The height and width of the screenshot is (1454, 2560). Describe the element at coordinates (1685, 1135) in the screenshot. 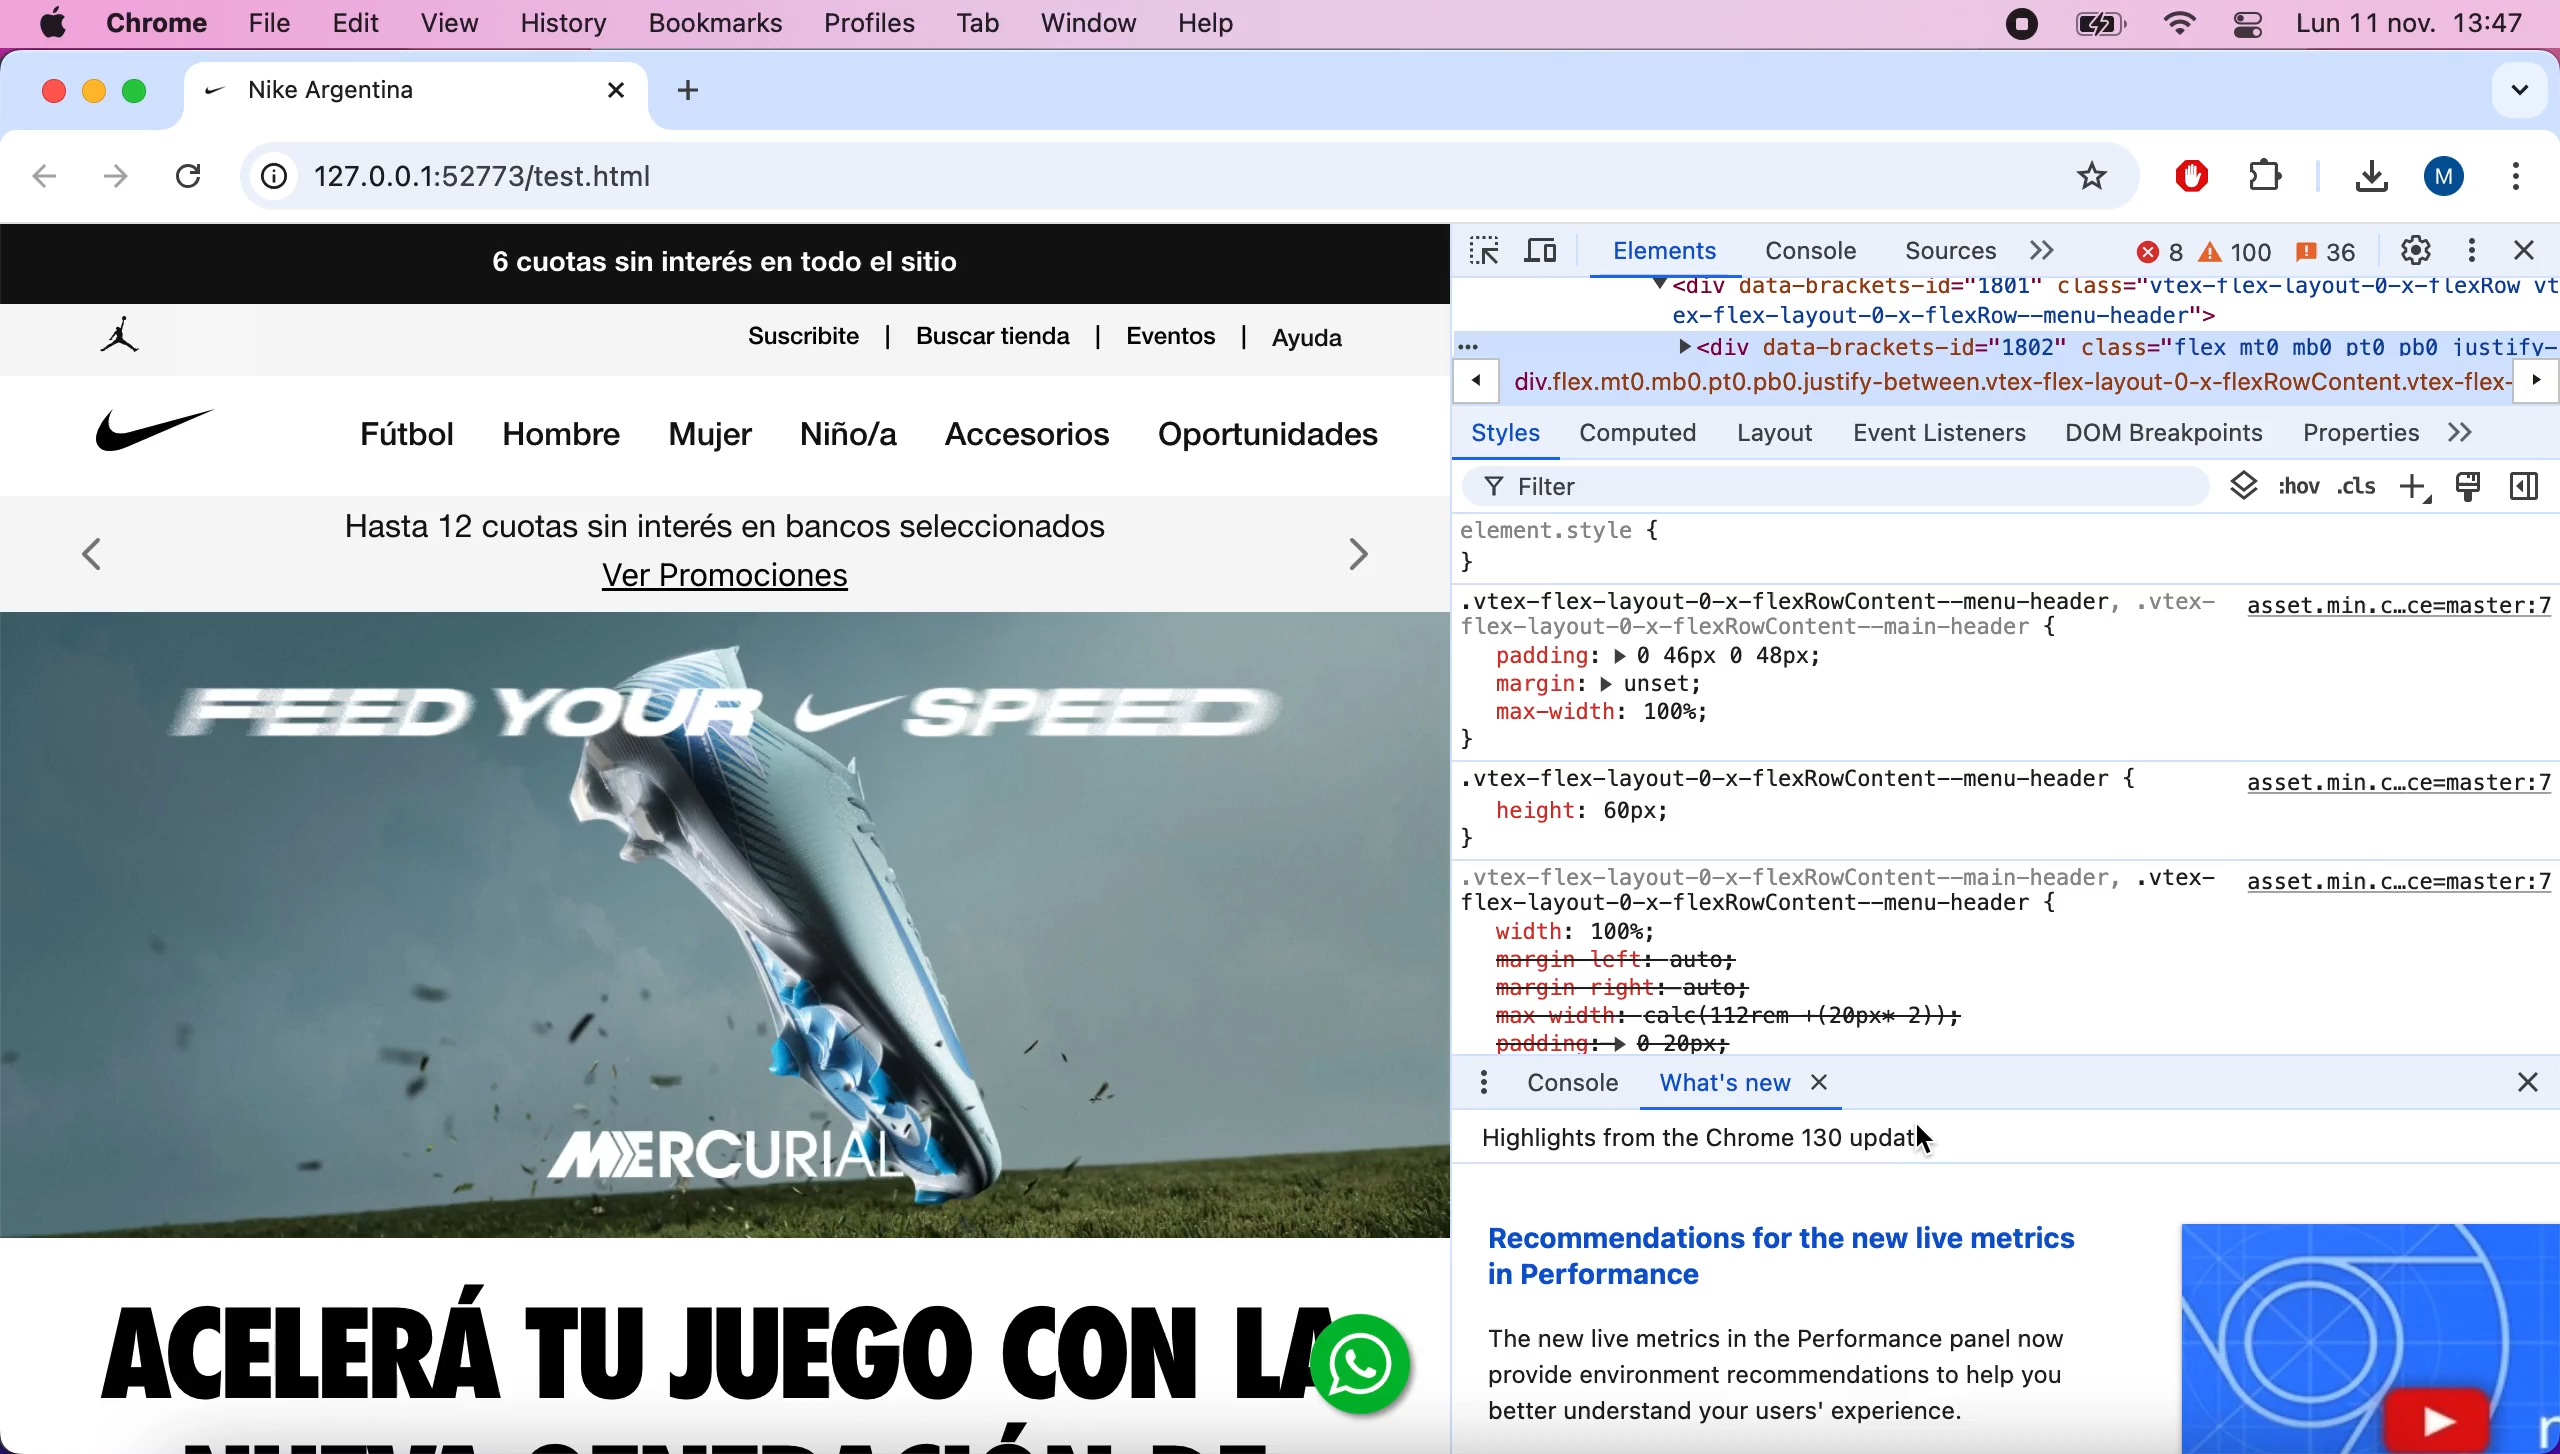

I see `text` at that location.